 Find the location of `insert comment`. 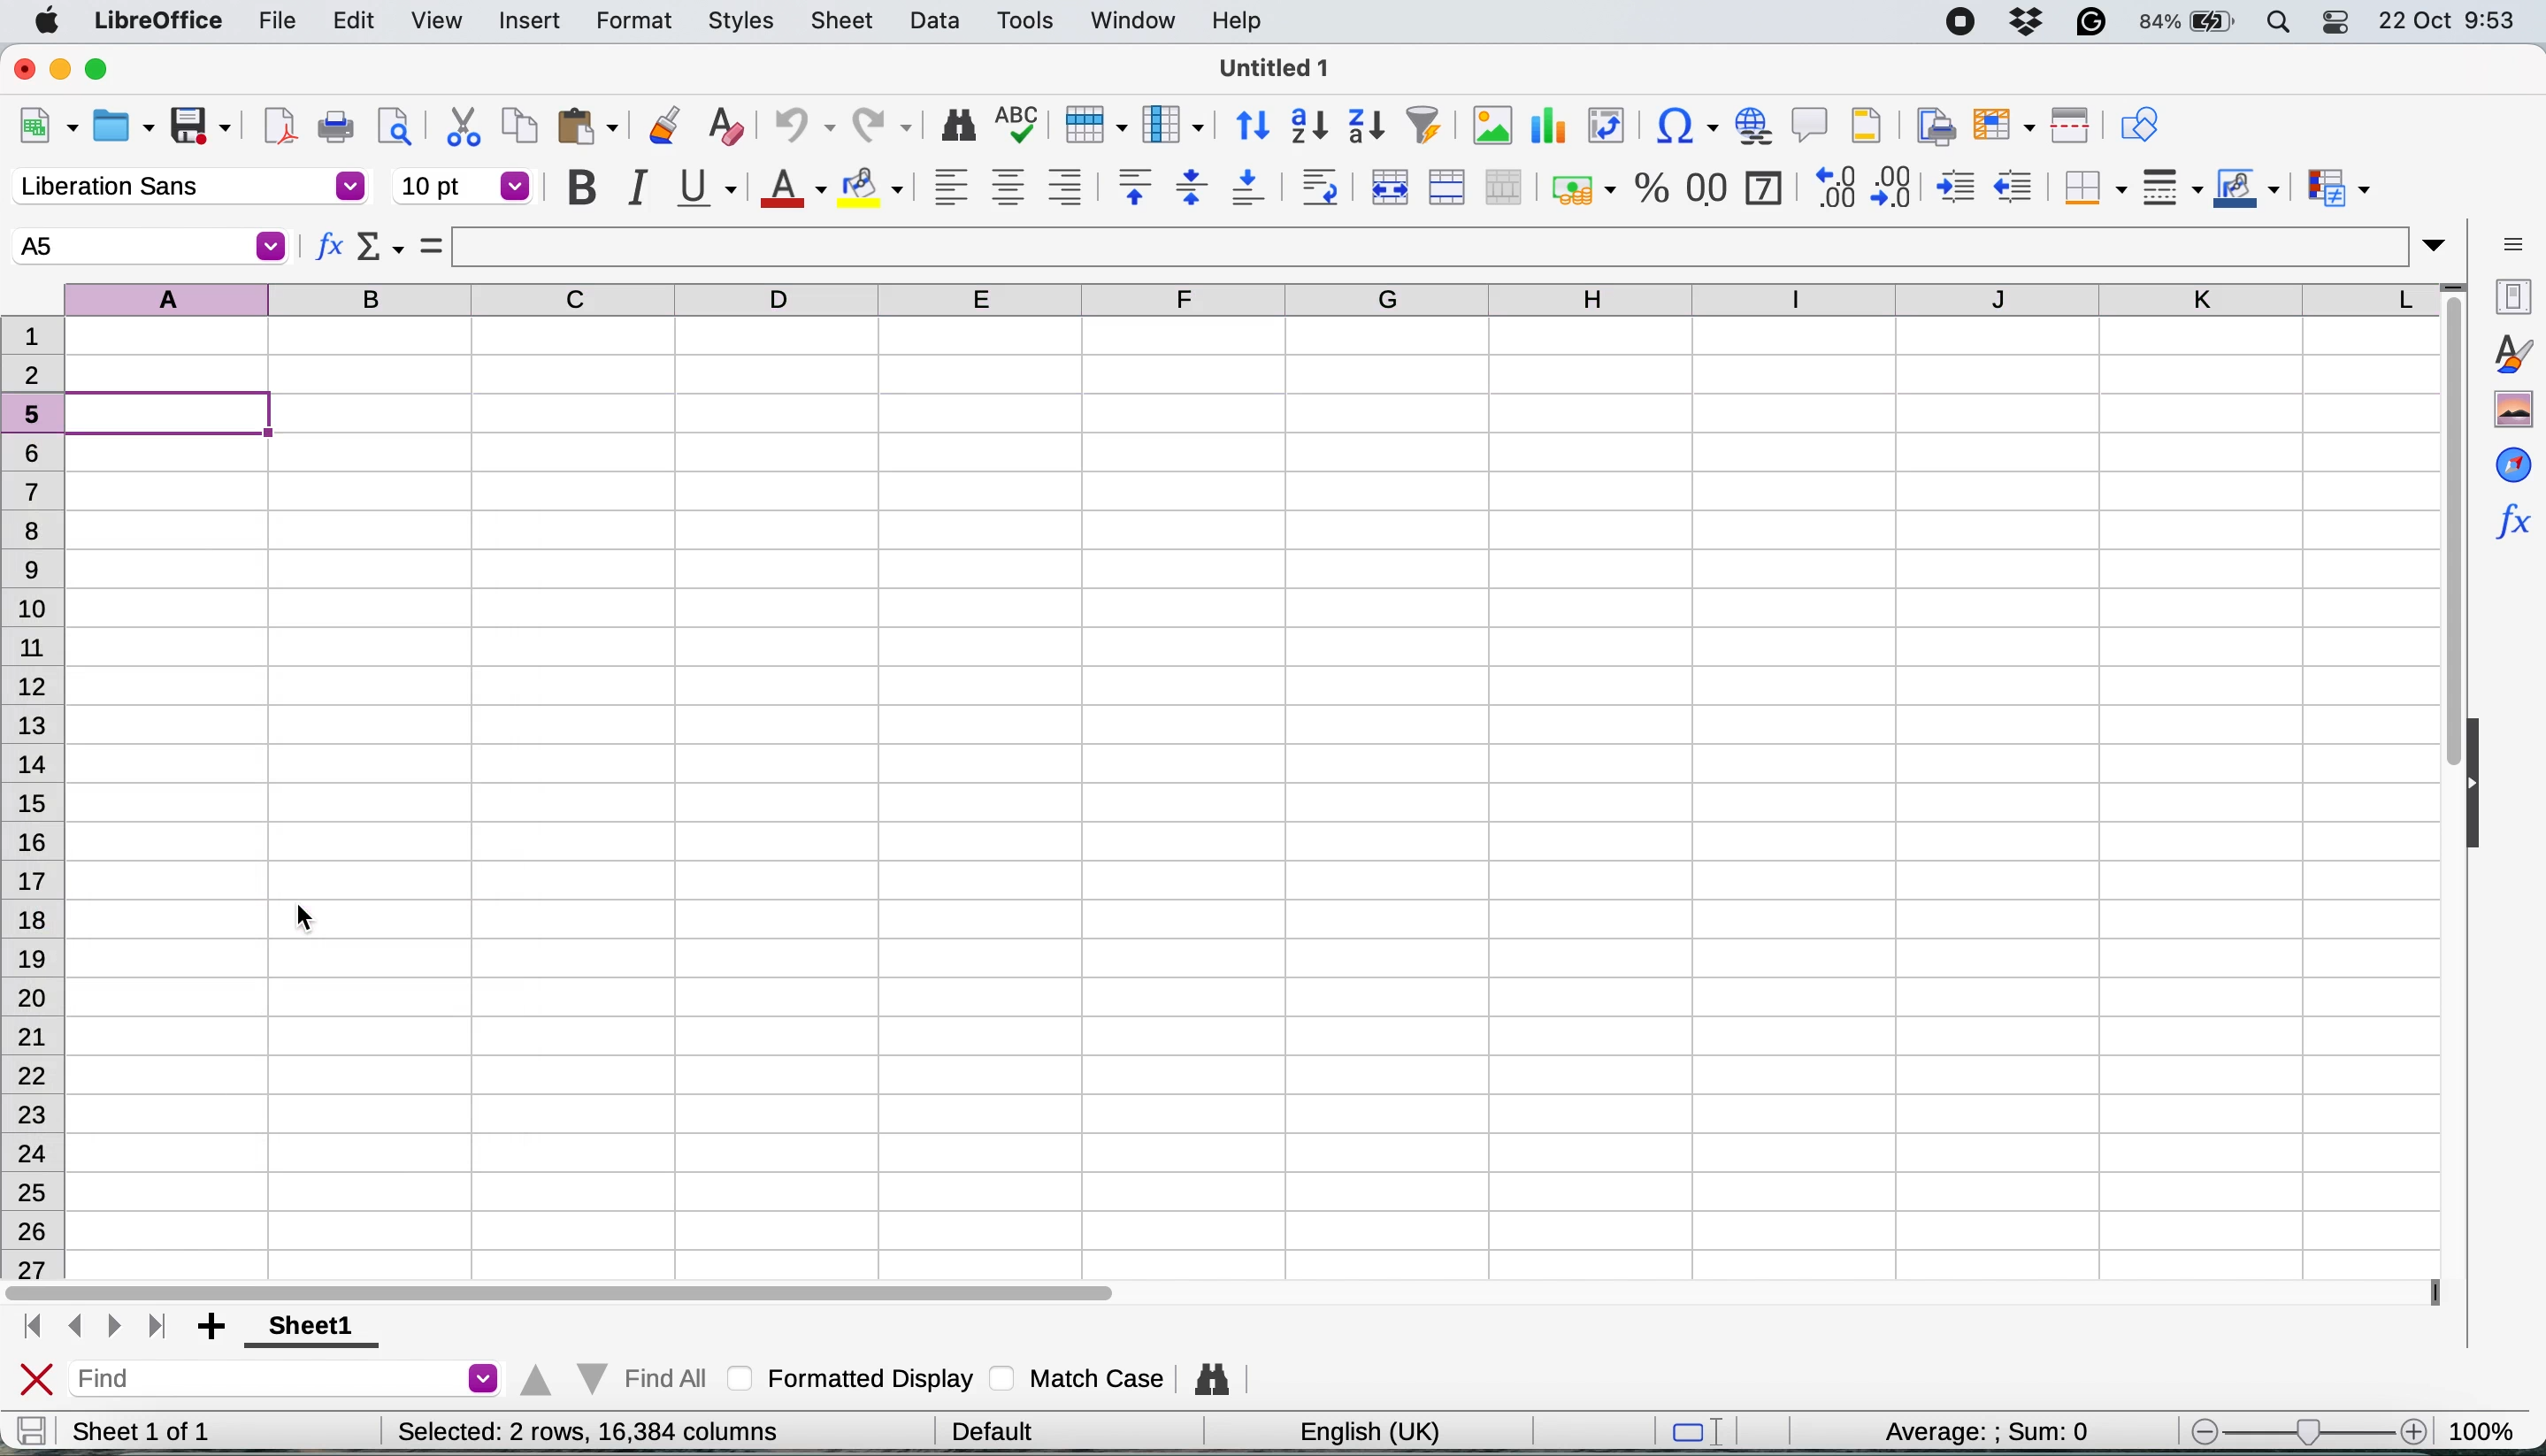

insert comment is located at coordinates (1811, 124).